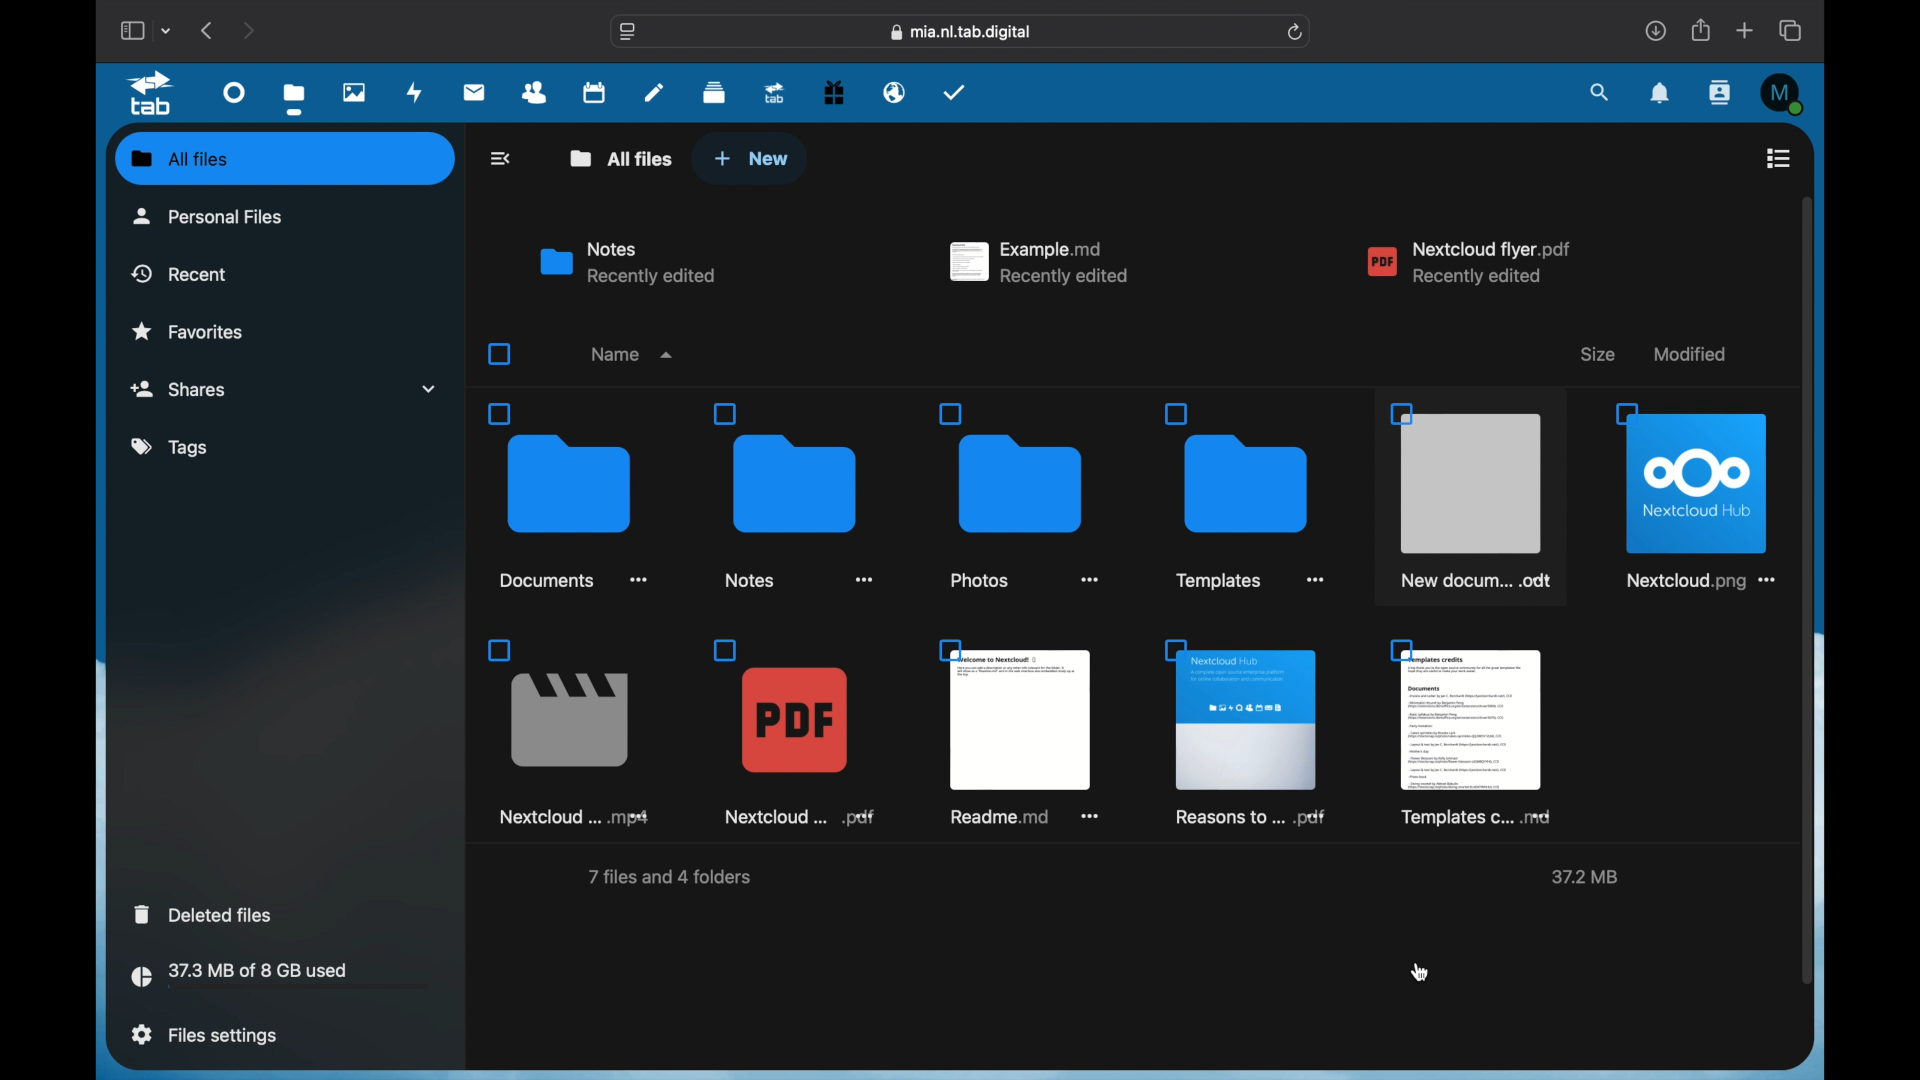 The width and height of the screenshot is (1920, 1080). What do you see at coordinates (248, 30) in the screenshot?
I see `next` at bounding box center [248, 30].